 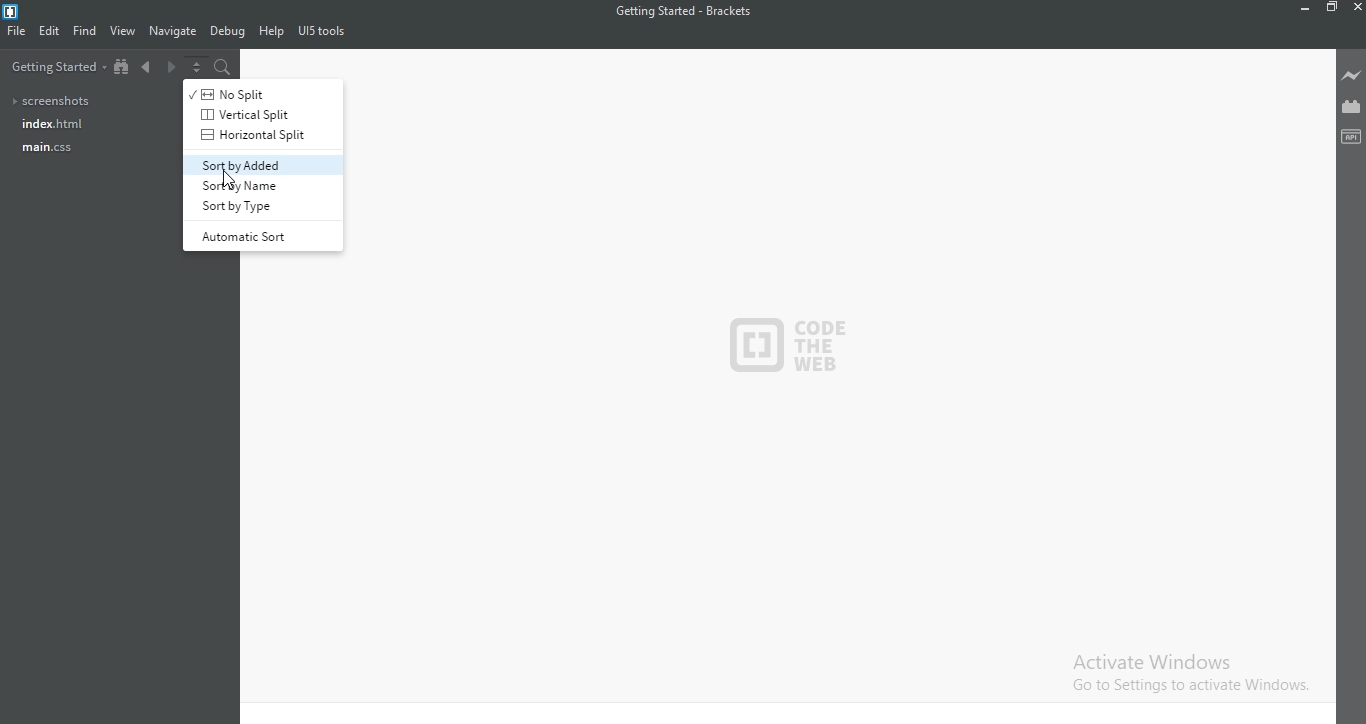 What do you see at coordinates (794, 338) in the screenshot?
I see `CODE THE WEB` at bounding box center [794, 338].